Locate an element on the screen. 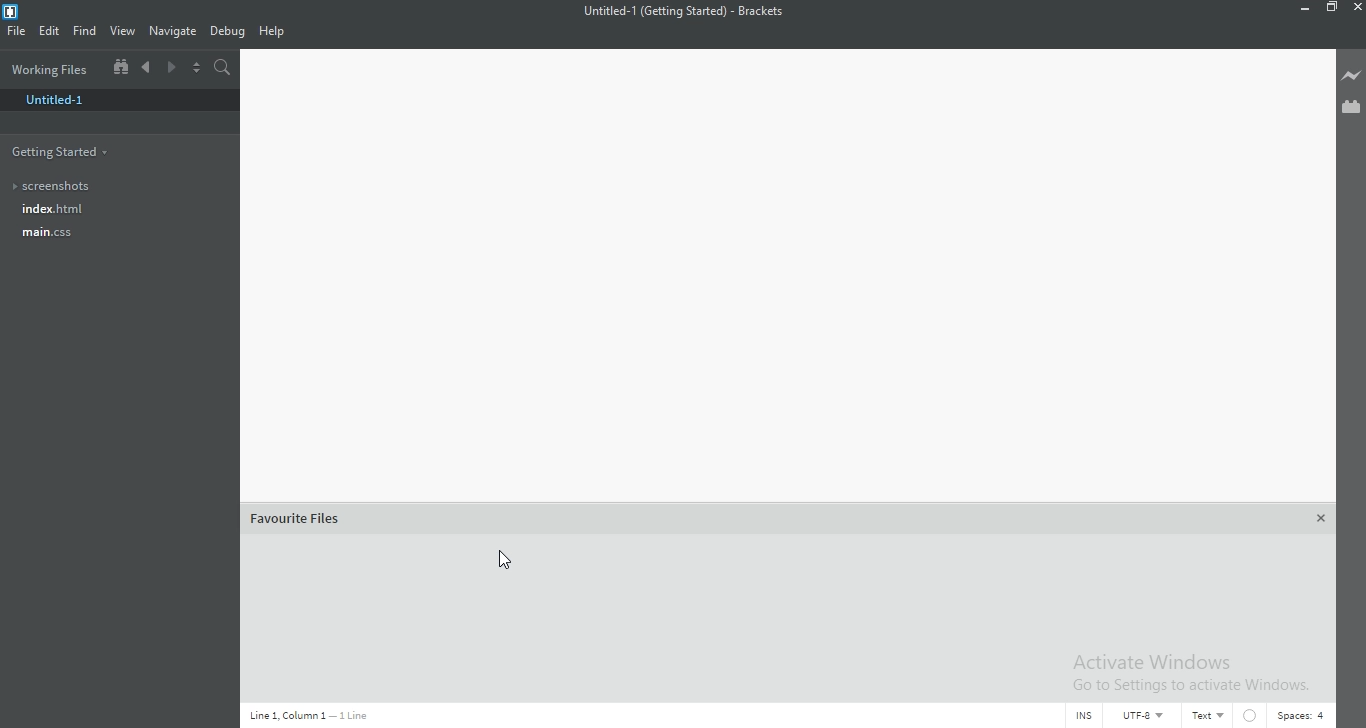 Image resolution: width=1366 pixels, height=728 pixels. Find is located at coordinates (85, 34).